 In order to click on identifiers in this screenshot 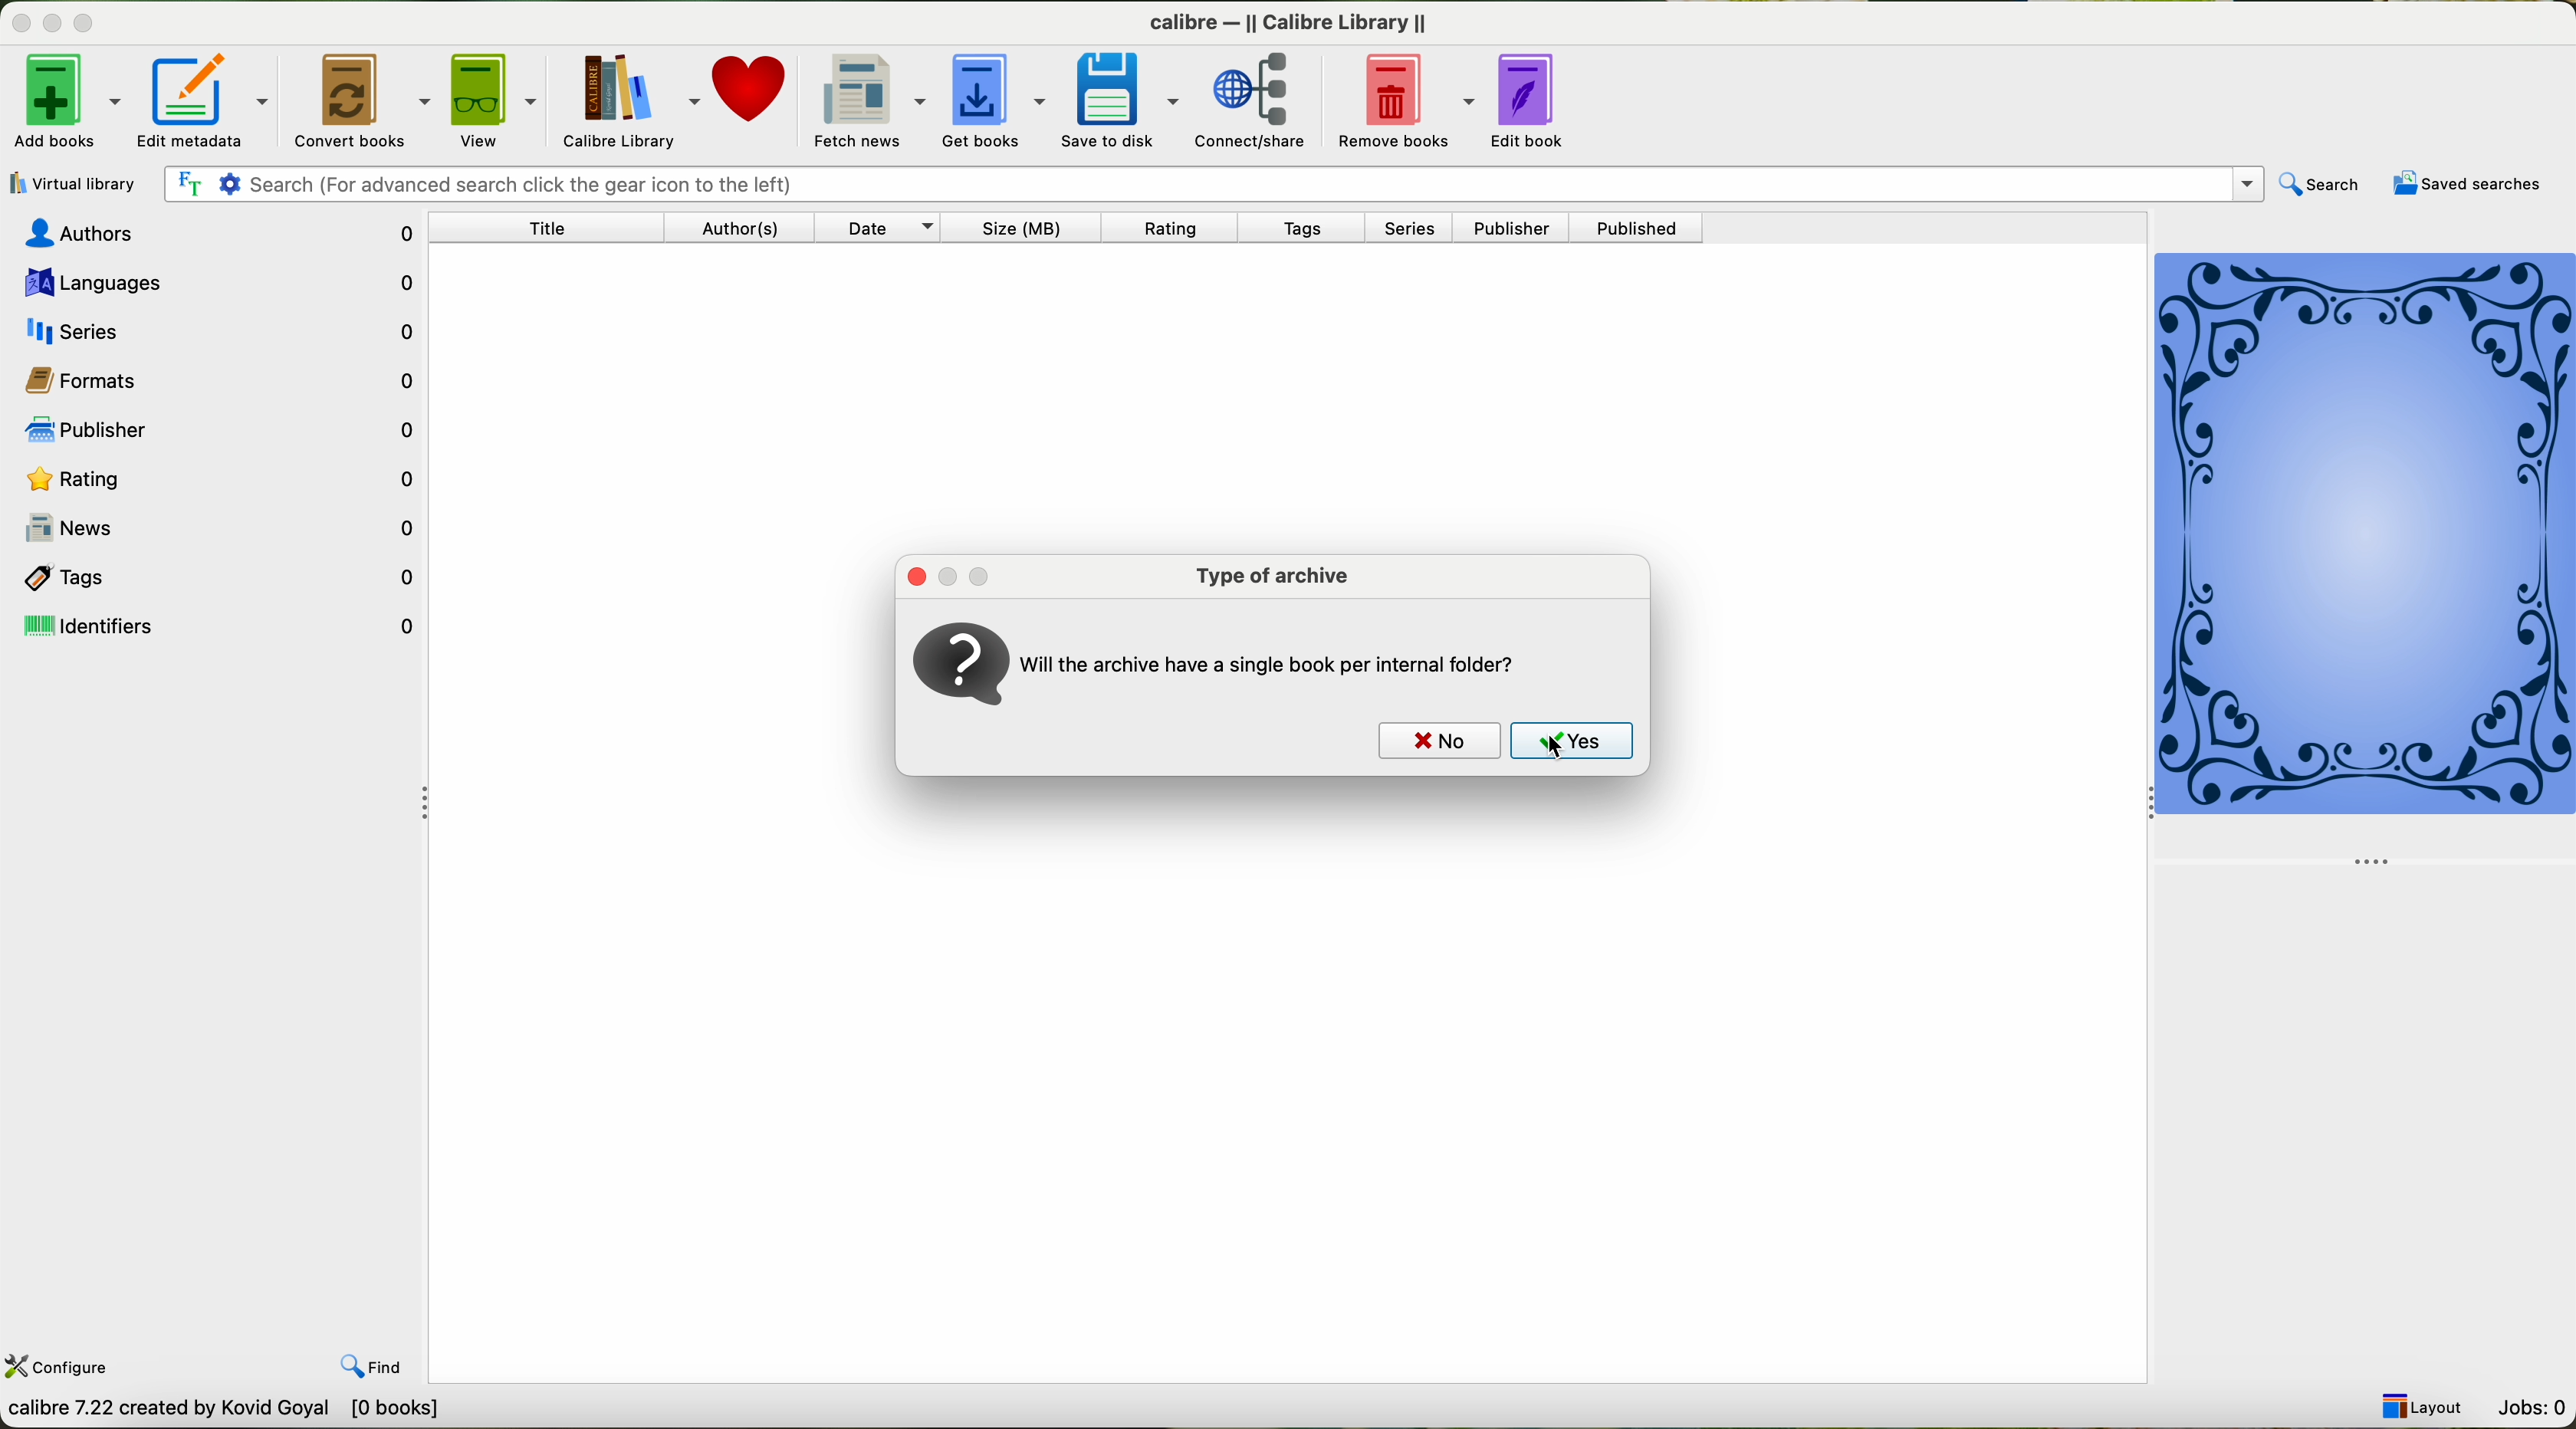, I will do `click(220, 625)`.